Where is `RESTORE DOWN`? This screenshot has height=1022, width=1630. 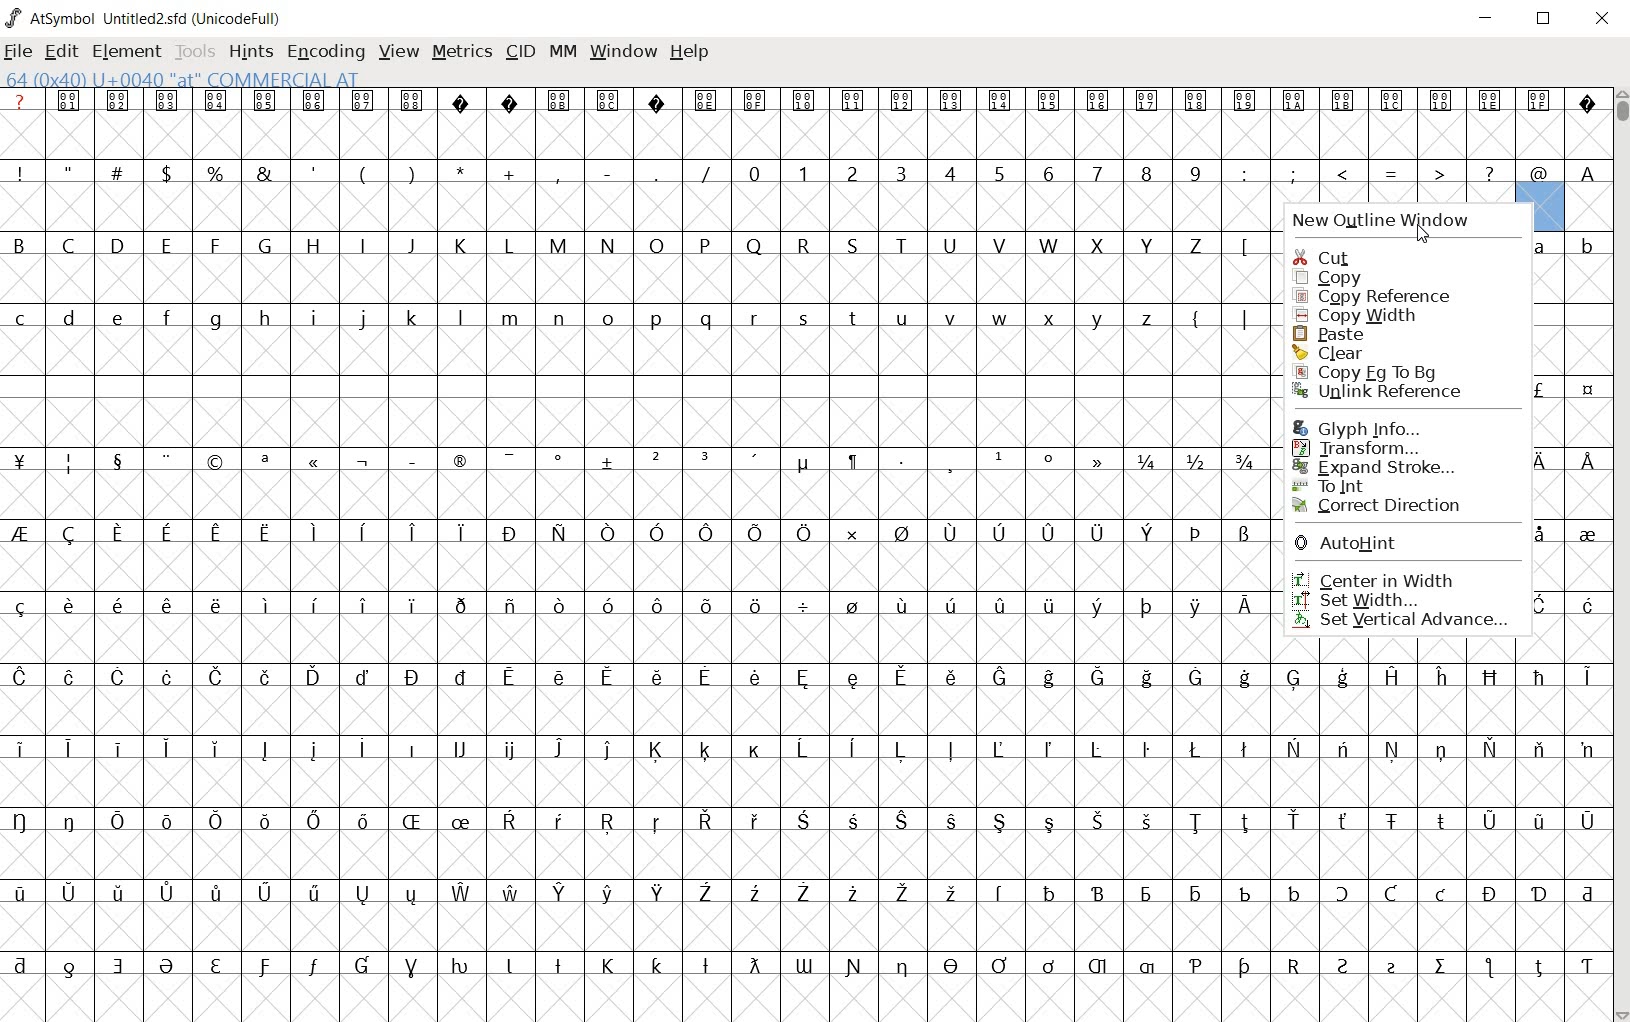 RESTORE DOWN is located at coordinates (1547, 22).